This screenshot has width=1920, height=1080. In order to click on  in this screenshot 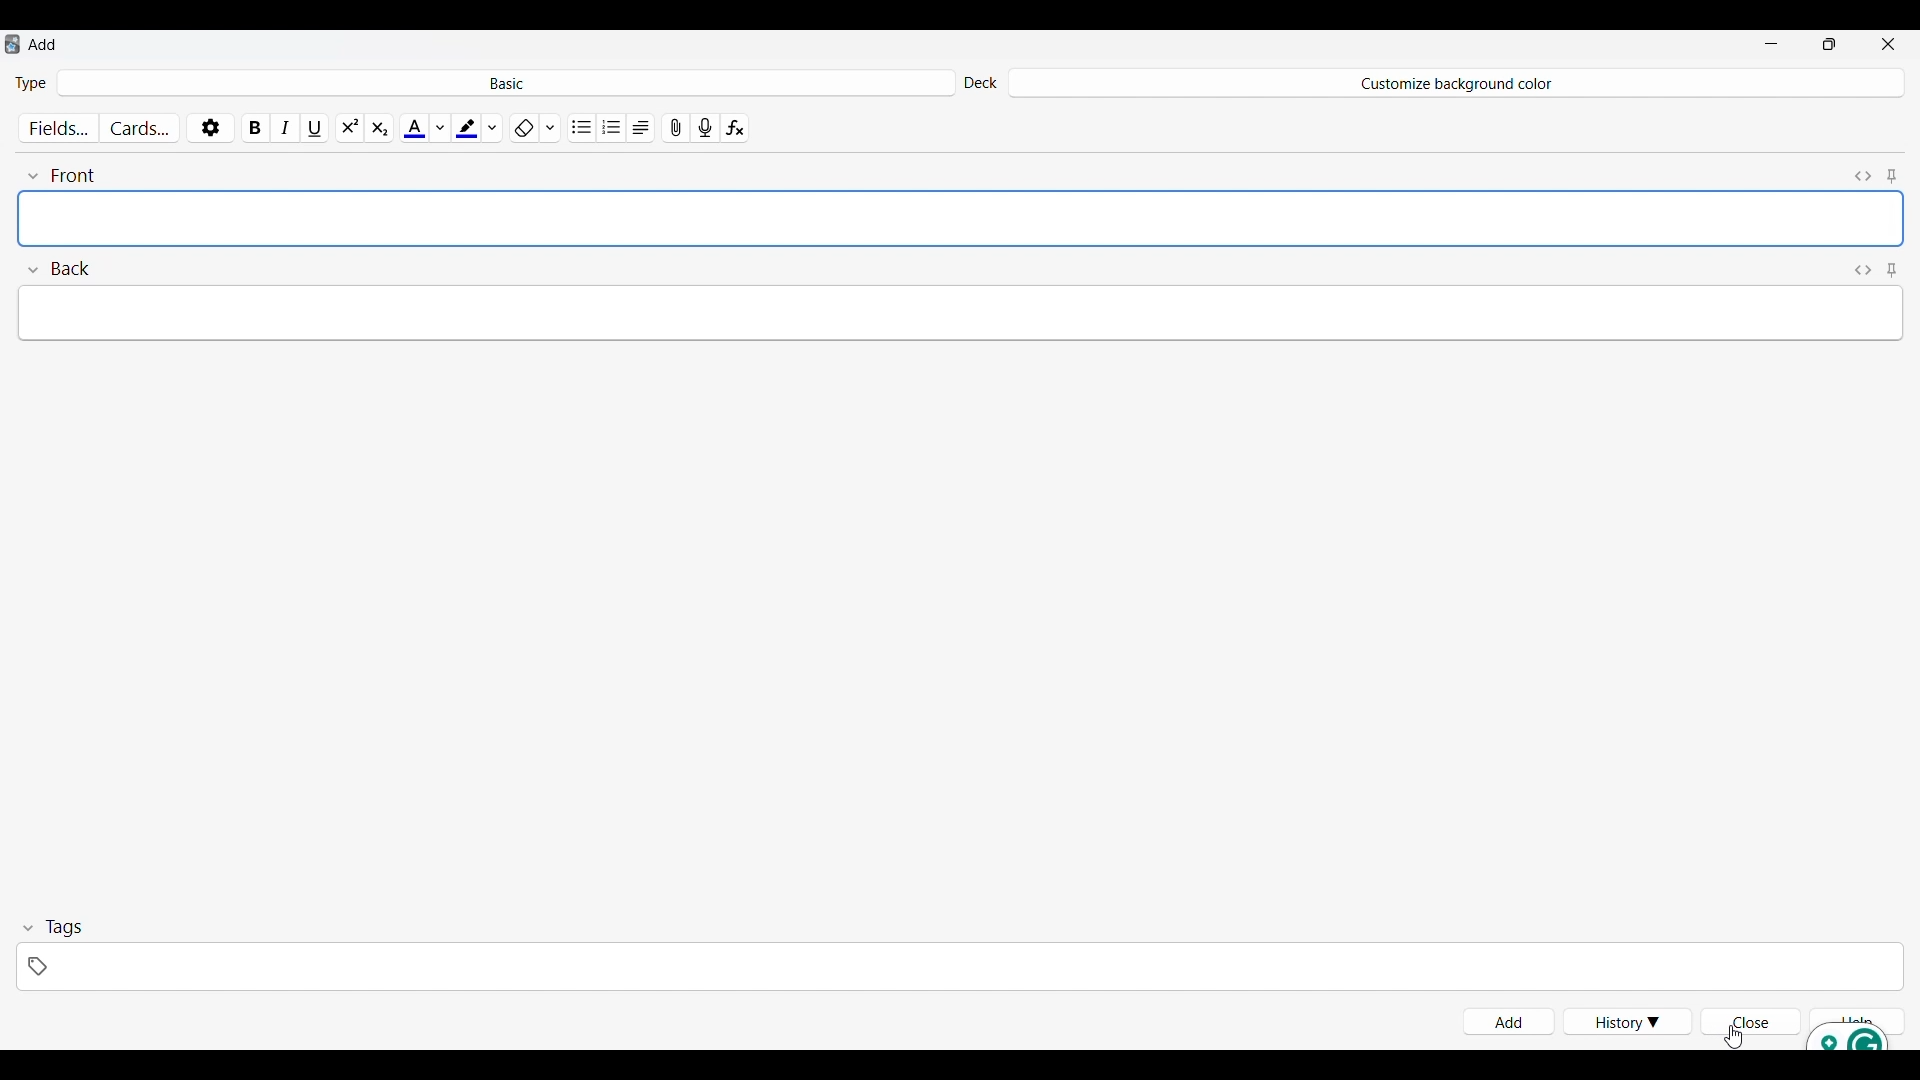, I will do `click(1509, 1023)`.